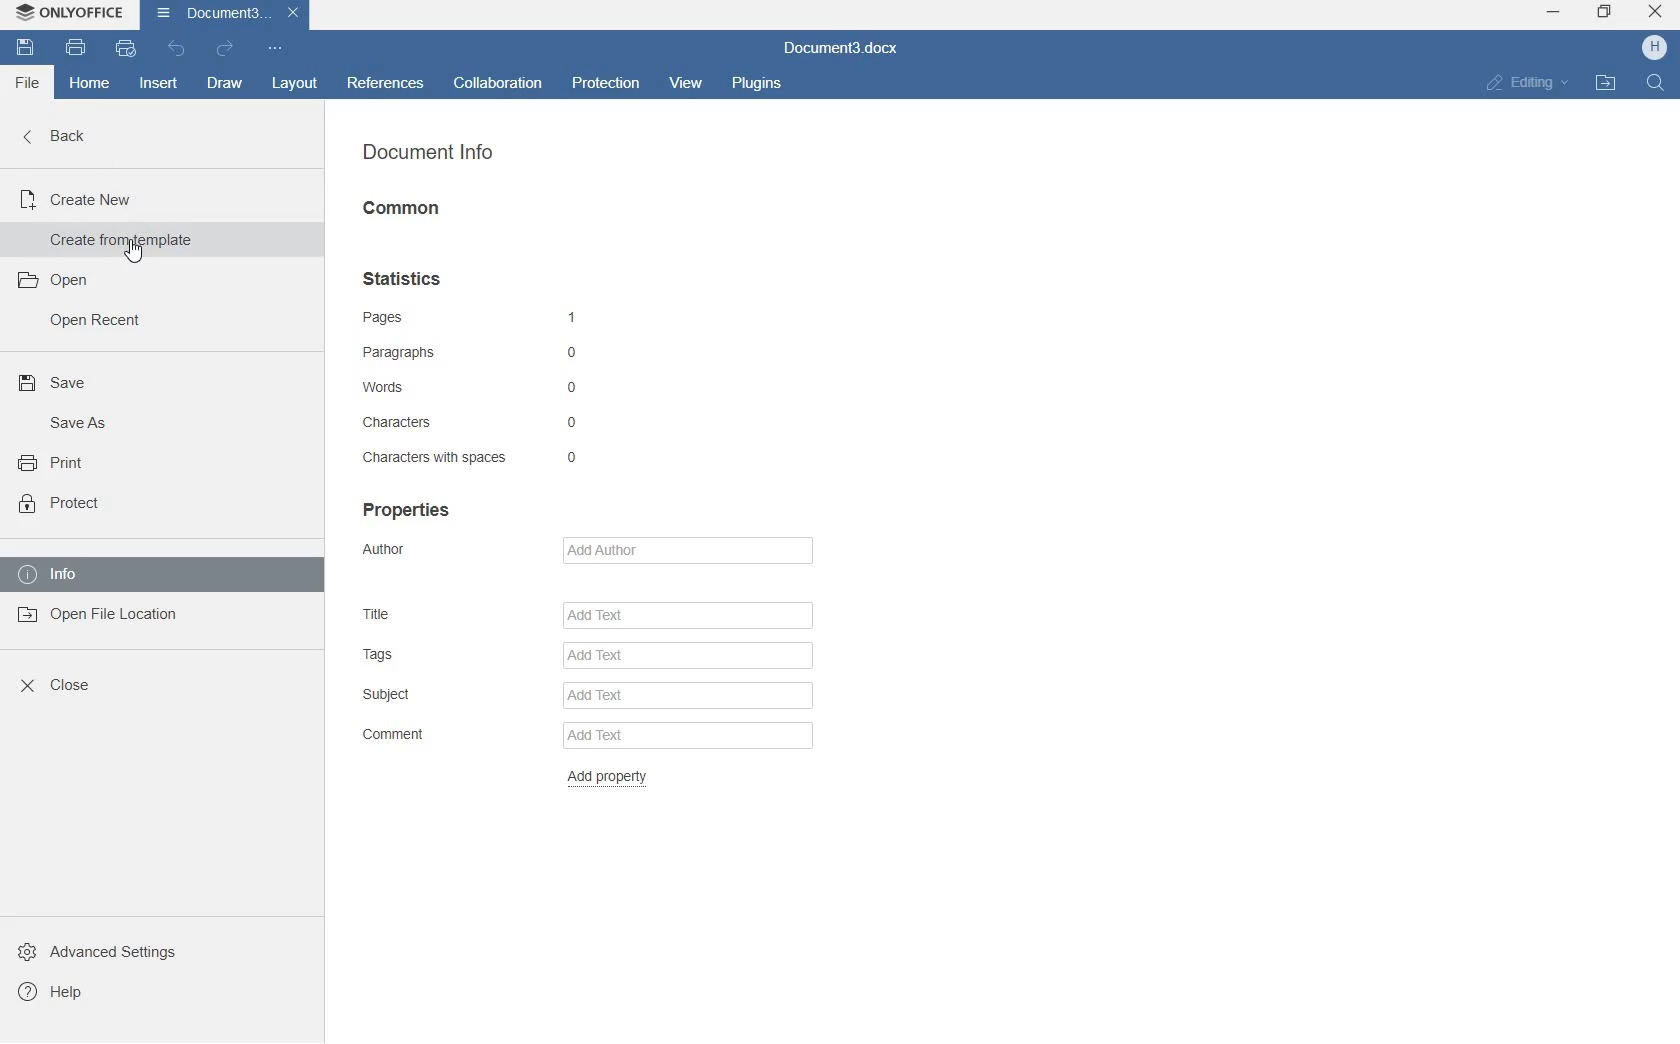 This screenshot has width=1680, height=1044. I want to click on characters 0, so click(470, 424).